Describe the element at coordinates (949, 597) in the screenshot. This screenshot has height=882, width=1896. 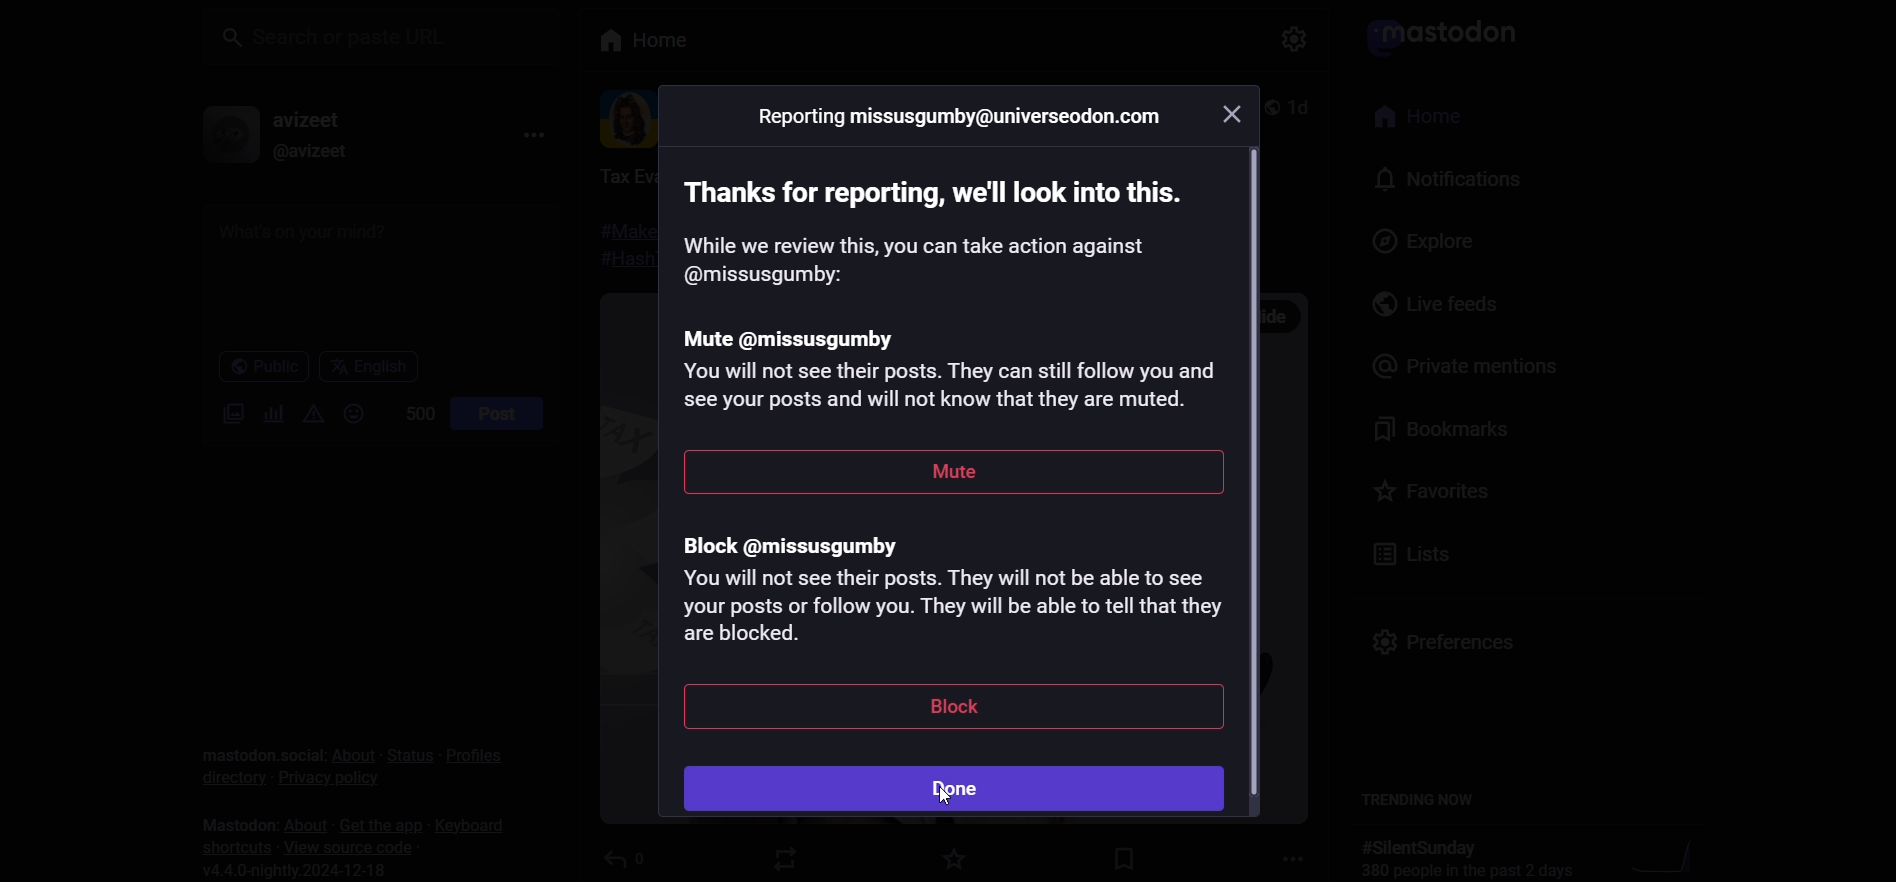
I see `block instruction` at that location.